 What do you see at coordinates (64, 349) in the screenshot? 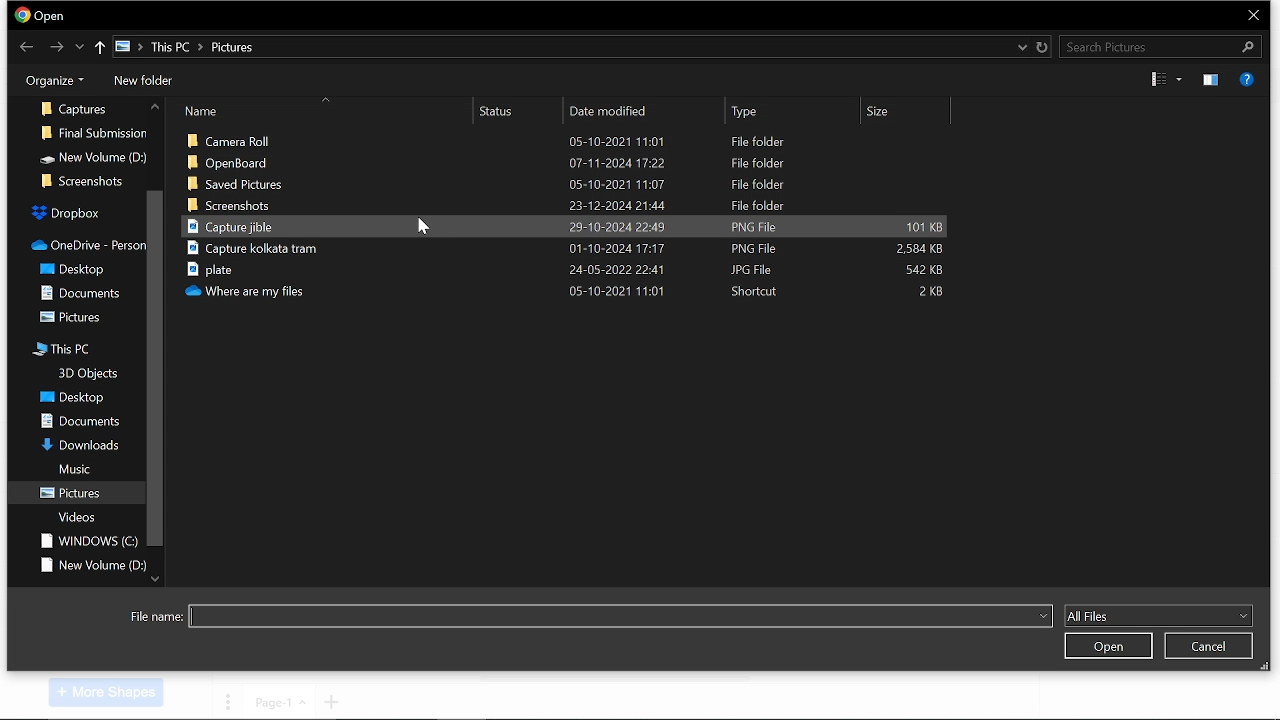
I see `folders` at bounding box center [64, 349].